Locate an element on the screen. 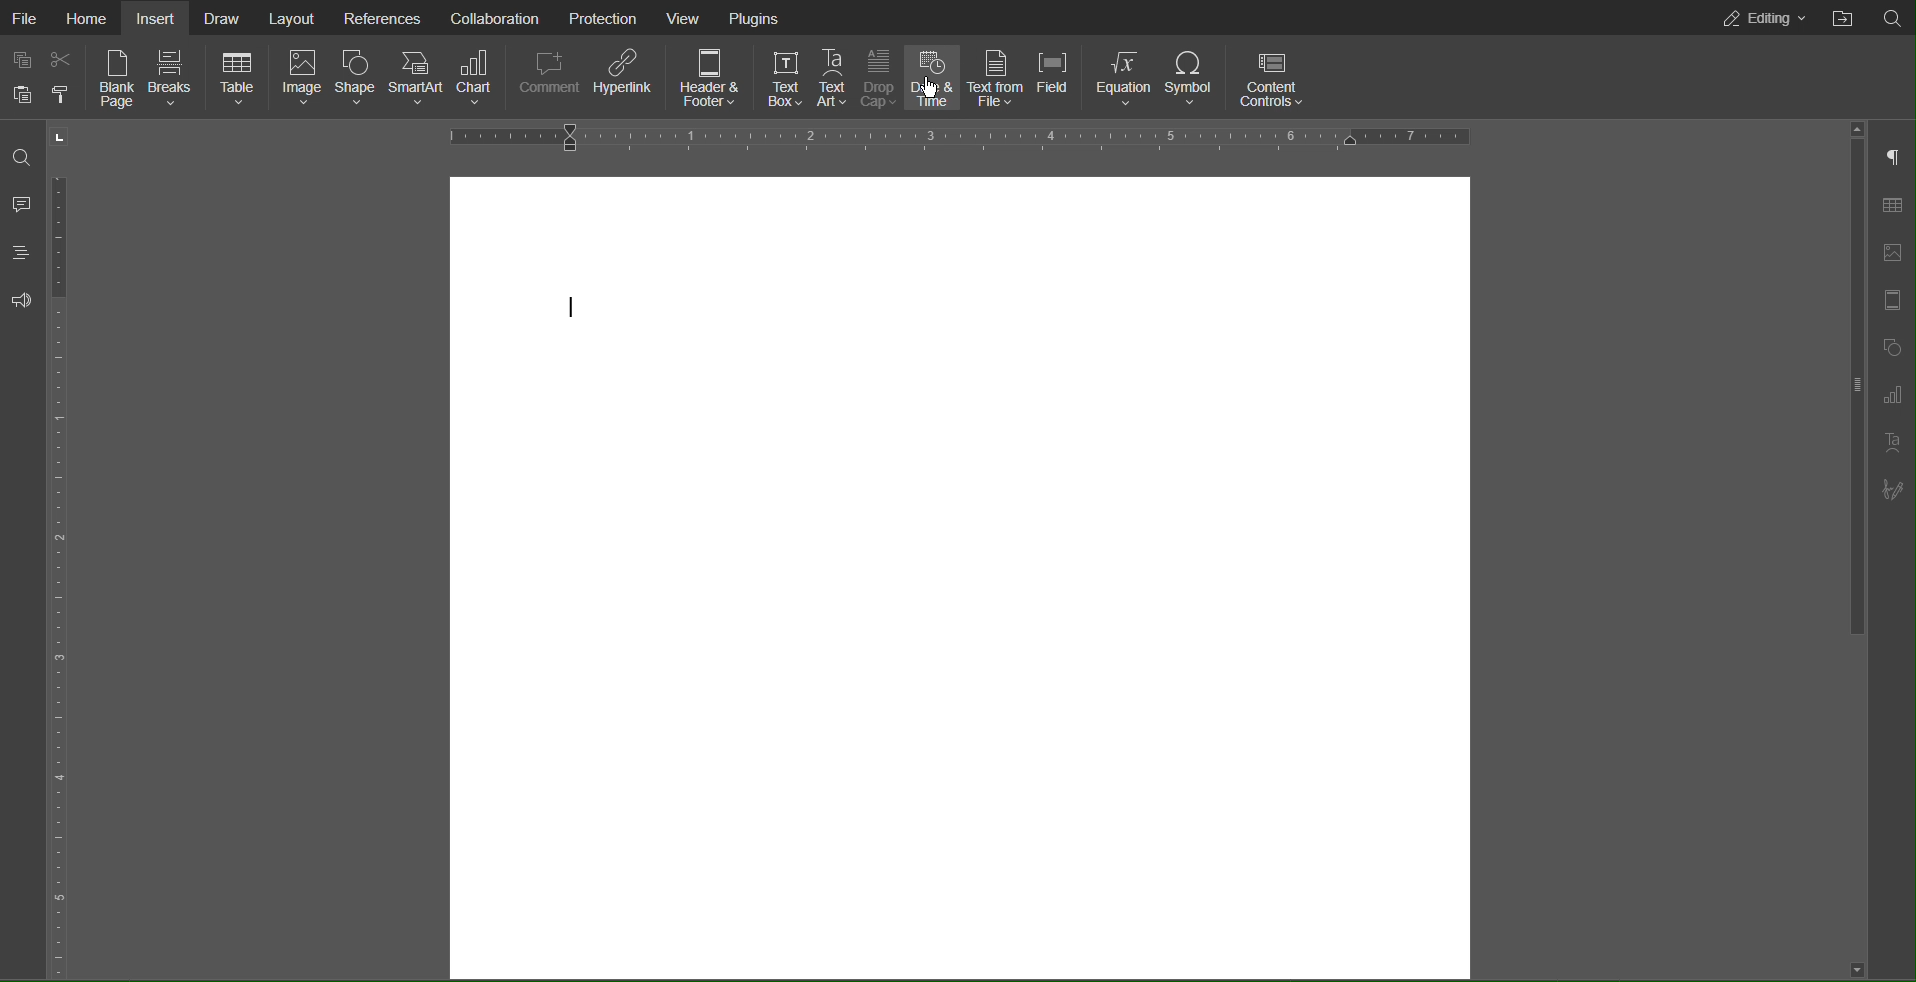 The height and width of the screenshot is (982, 1916). Paragraph Settings is located at coordinates (1892, 159).